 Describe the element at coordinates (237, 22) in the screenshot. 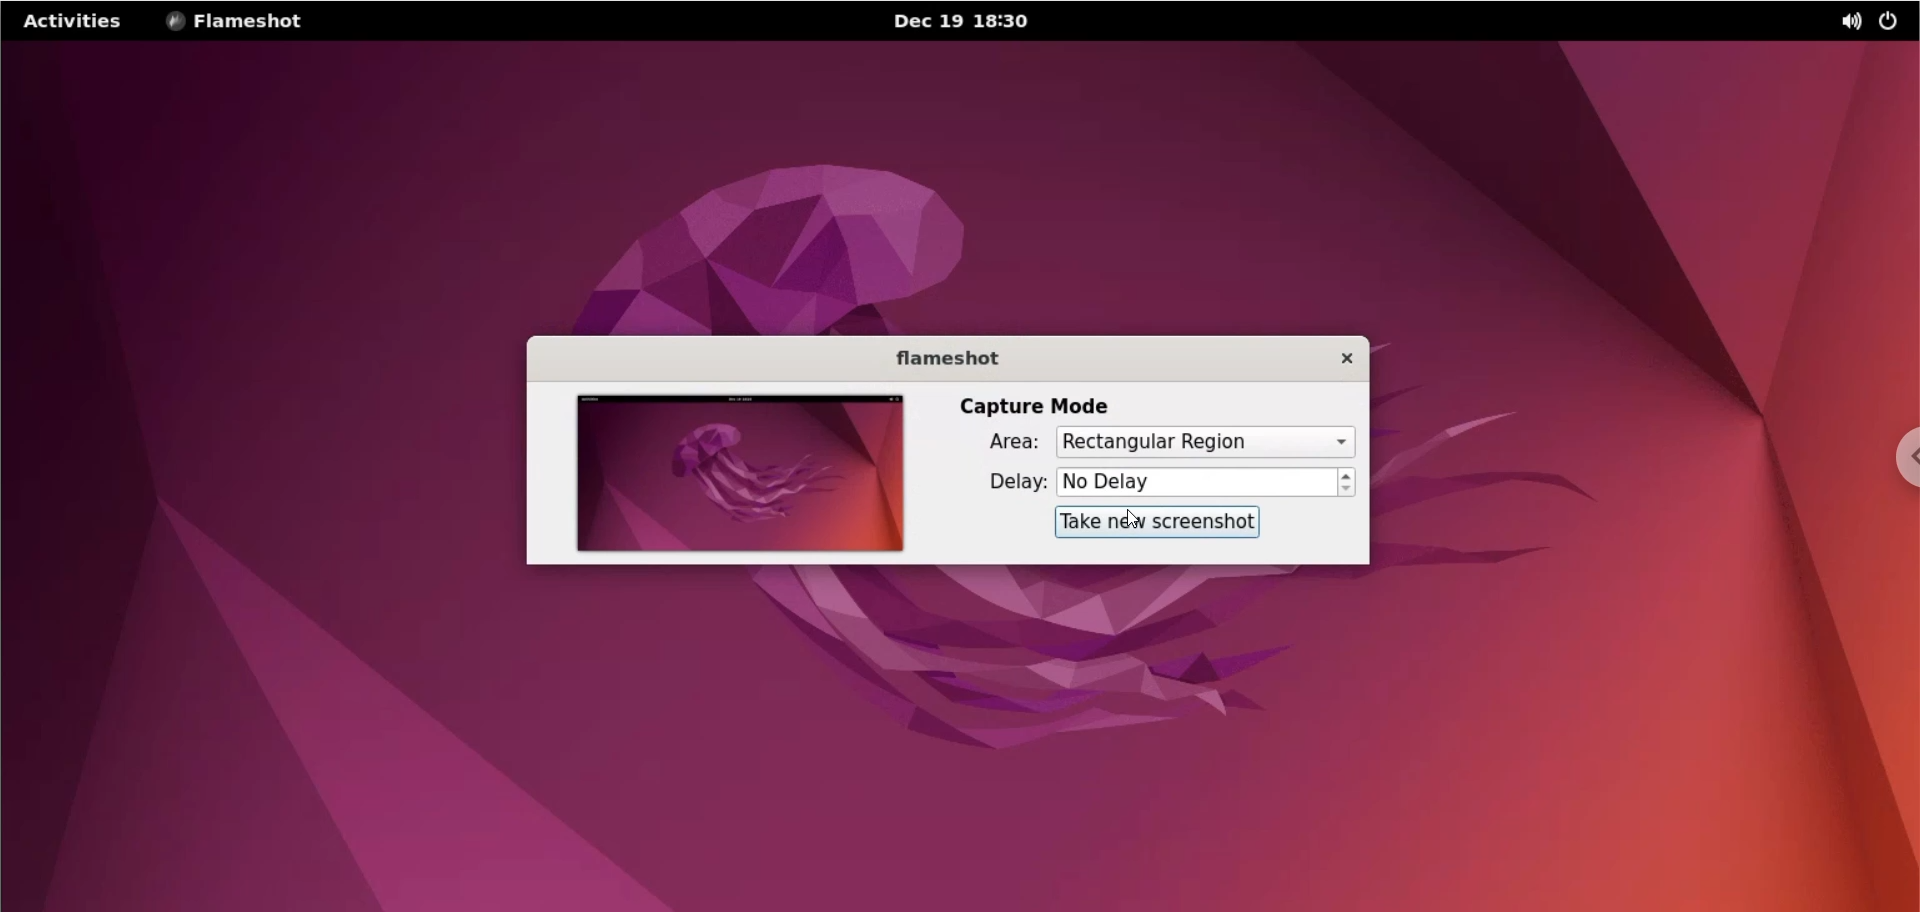

I see `flameshot option` at that location.